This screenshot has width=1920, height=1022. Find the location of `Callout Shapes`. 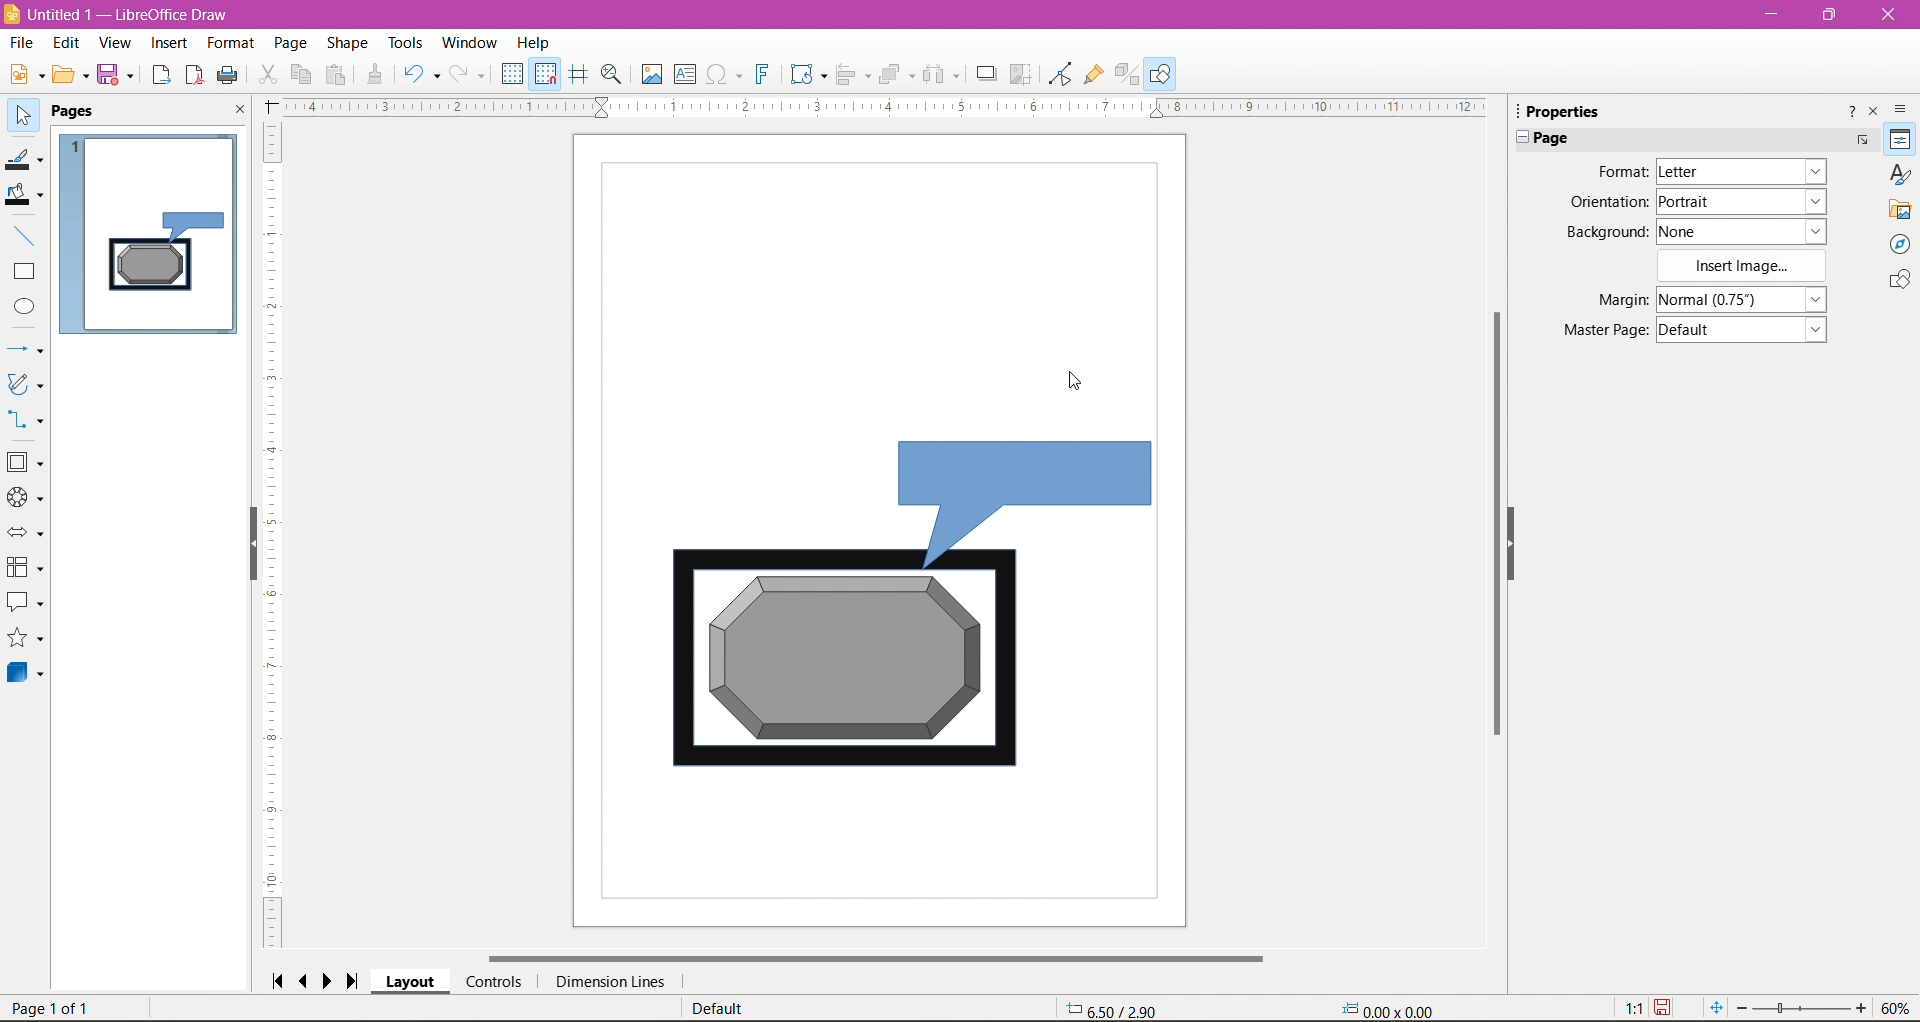

Callout Shapes is located at coordinates (25, 606).